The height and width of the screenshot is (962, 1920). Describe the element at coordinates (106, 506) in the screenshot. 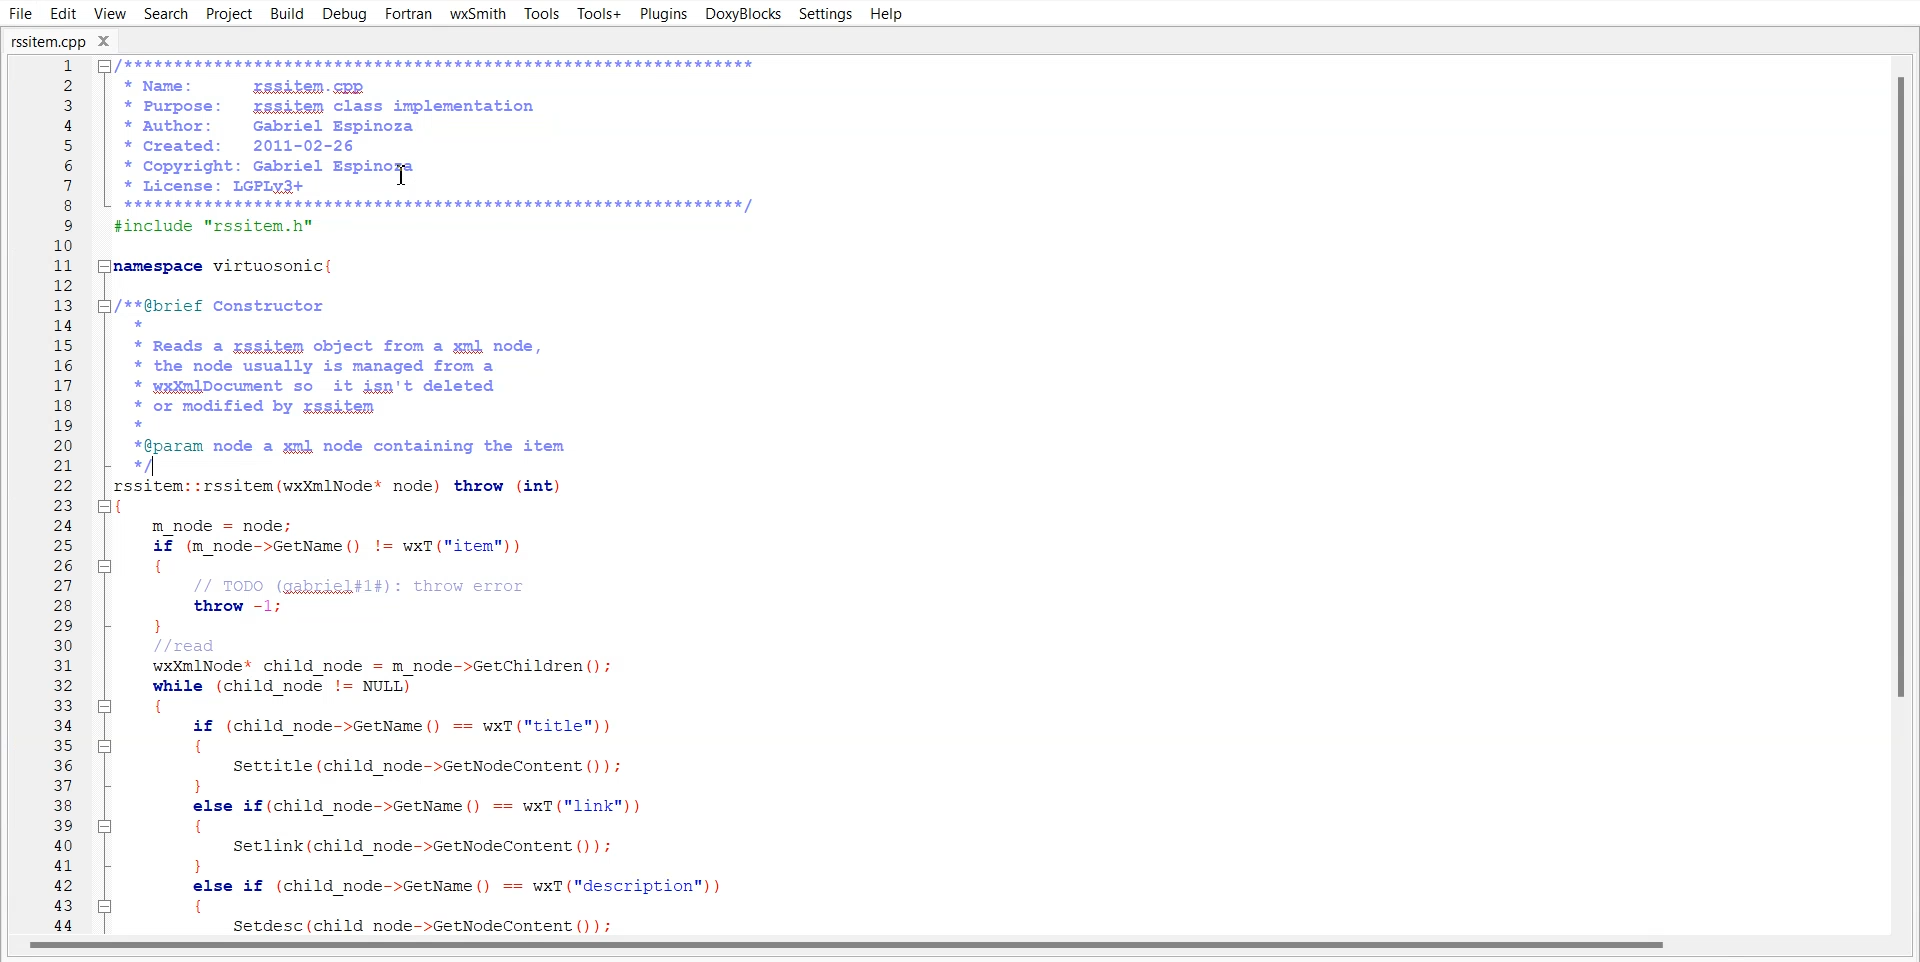

I see `Collapse` at that location.